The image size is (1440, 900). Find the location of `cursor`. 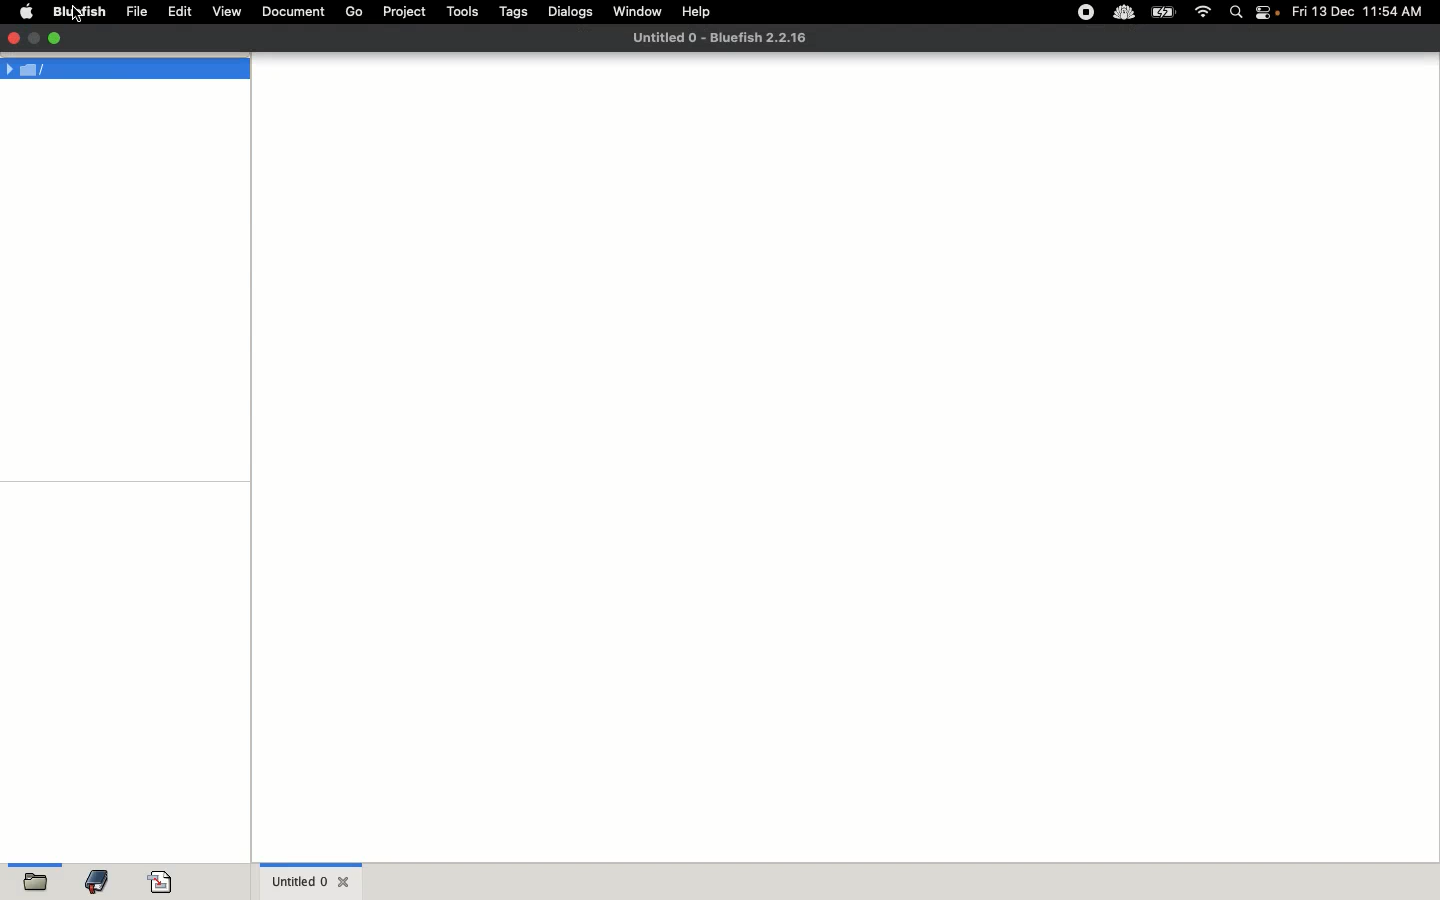

cursor is located at coordinates (77, 19).